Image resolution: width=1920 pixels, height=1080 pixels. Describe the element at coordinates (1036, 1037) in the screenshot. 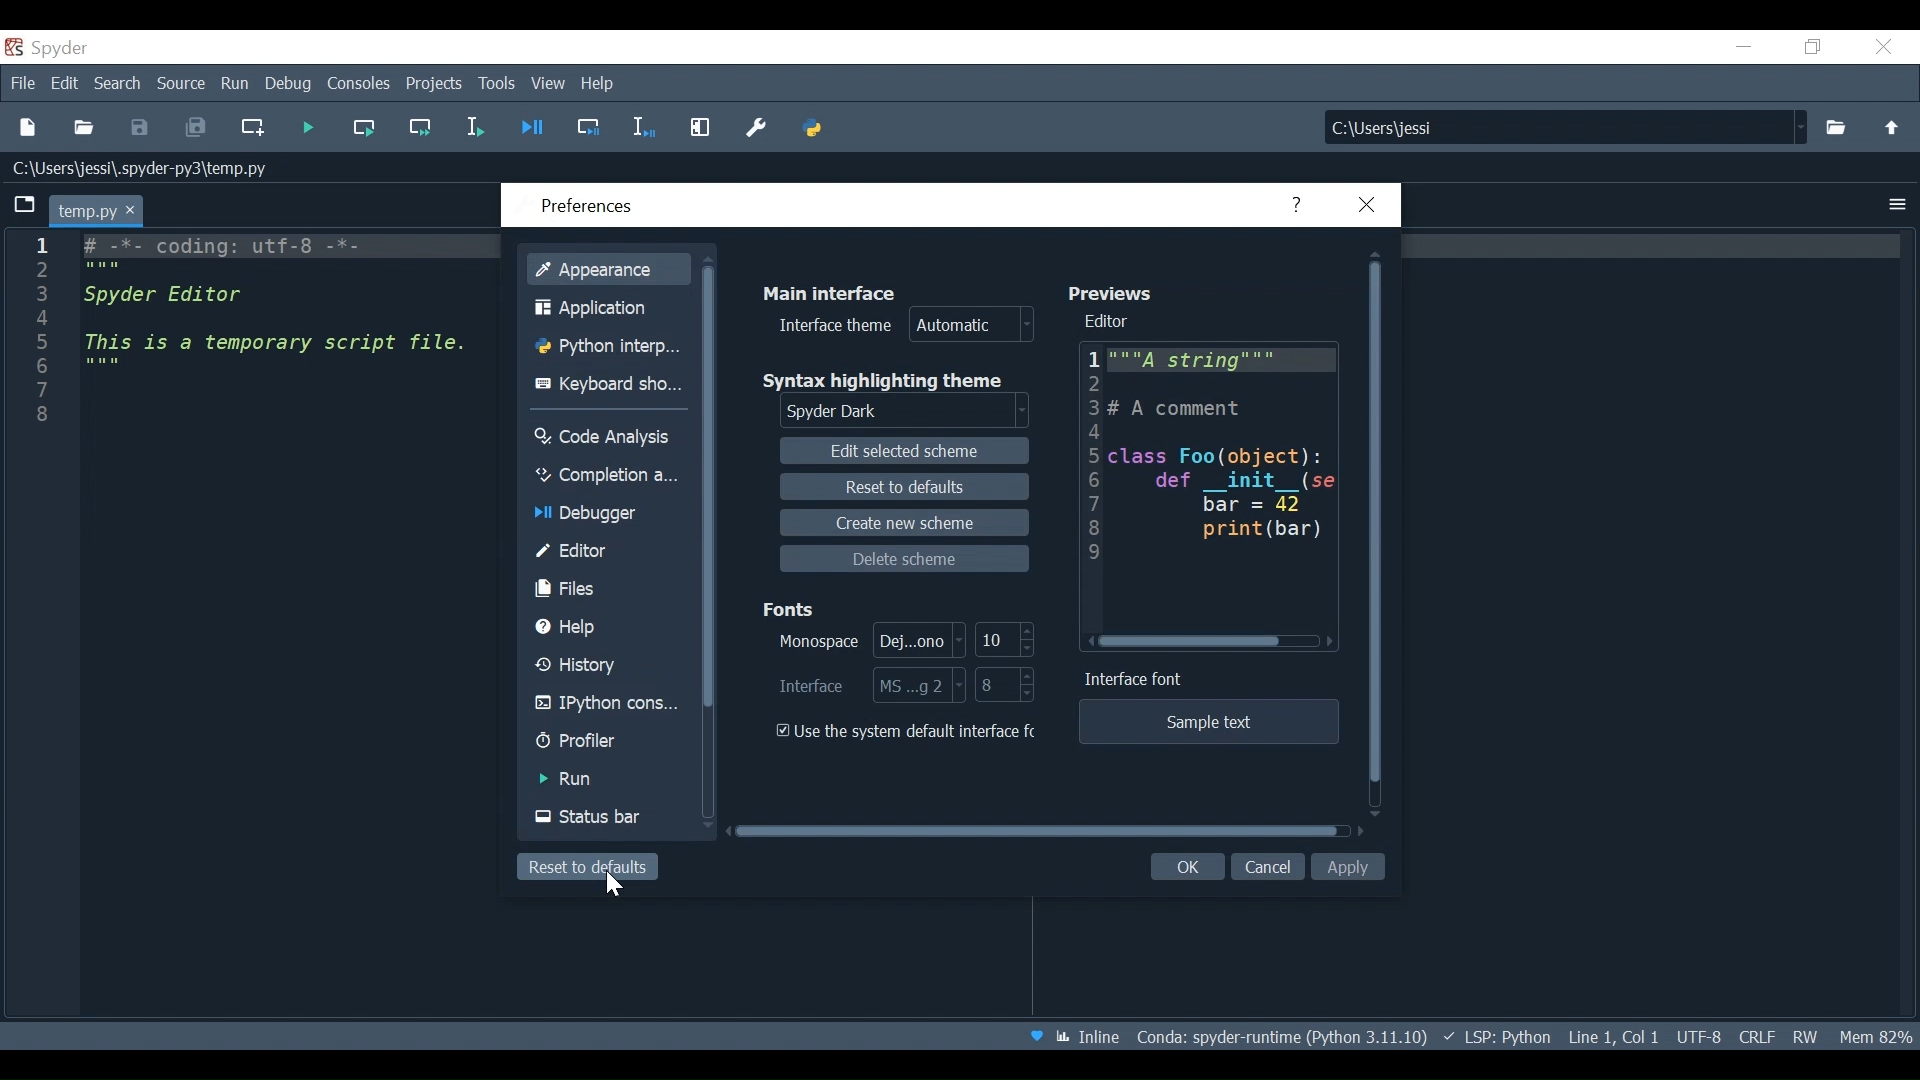

I see `Help Spyder` at that location.